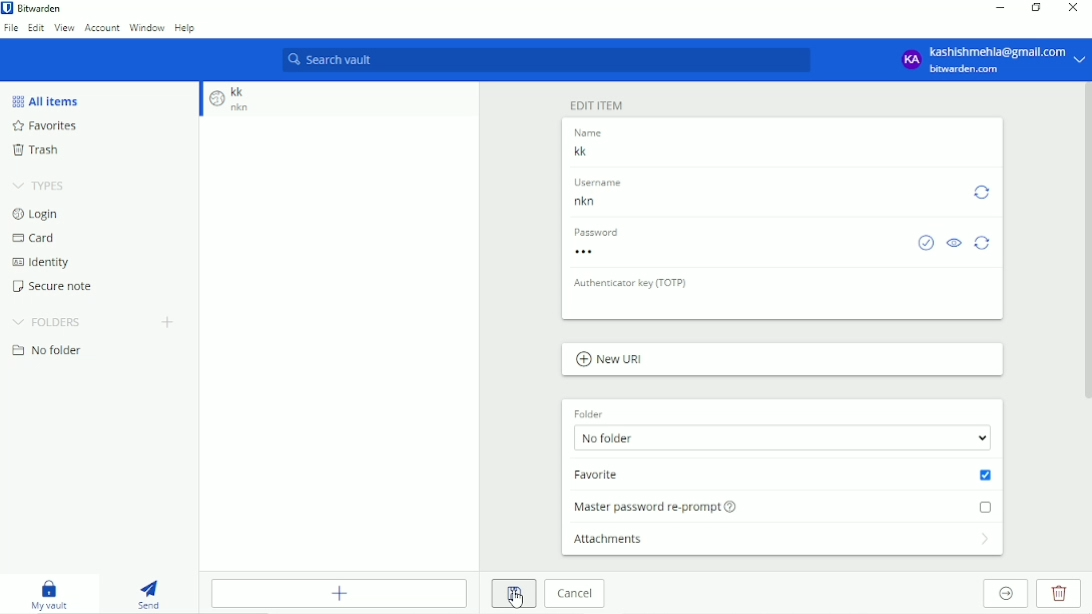  Describe the element at coordinates (984, 244) in the screenshot. I see `Generate password` at that location.